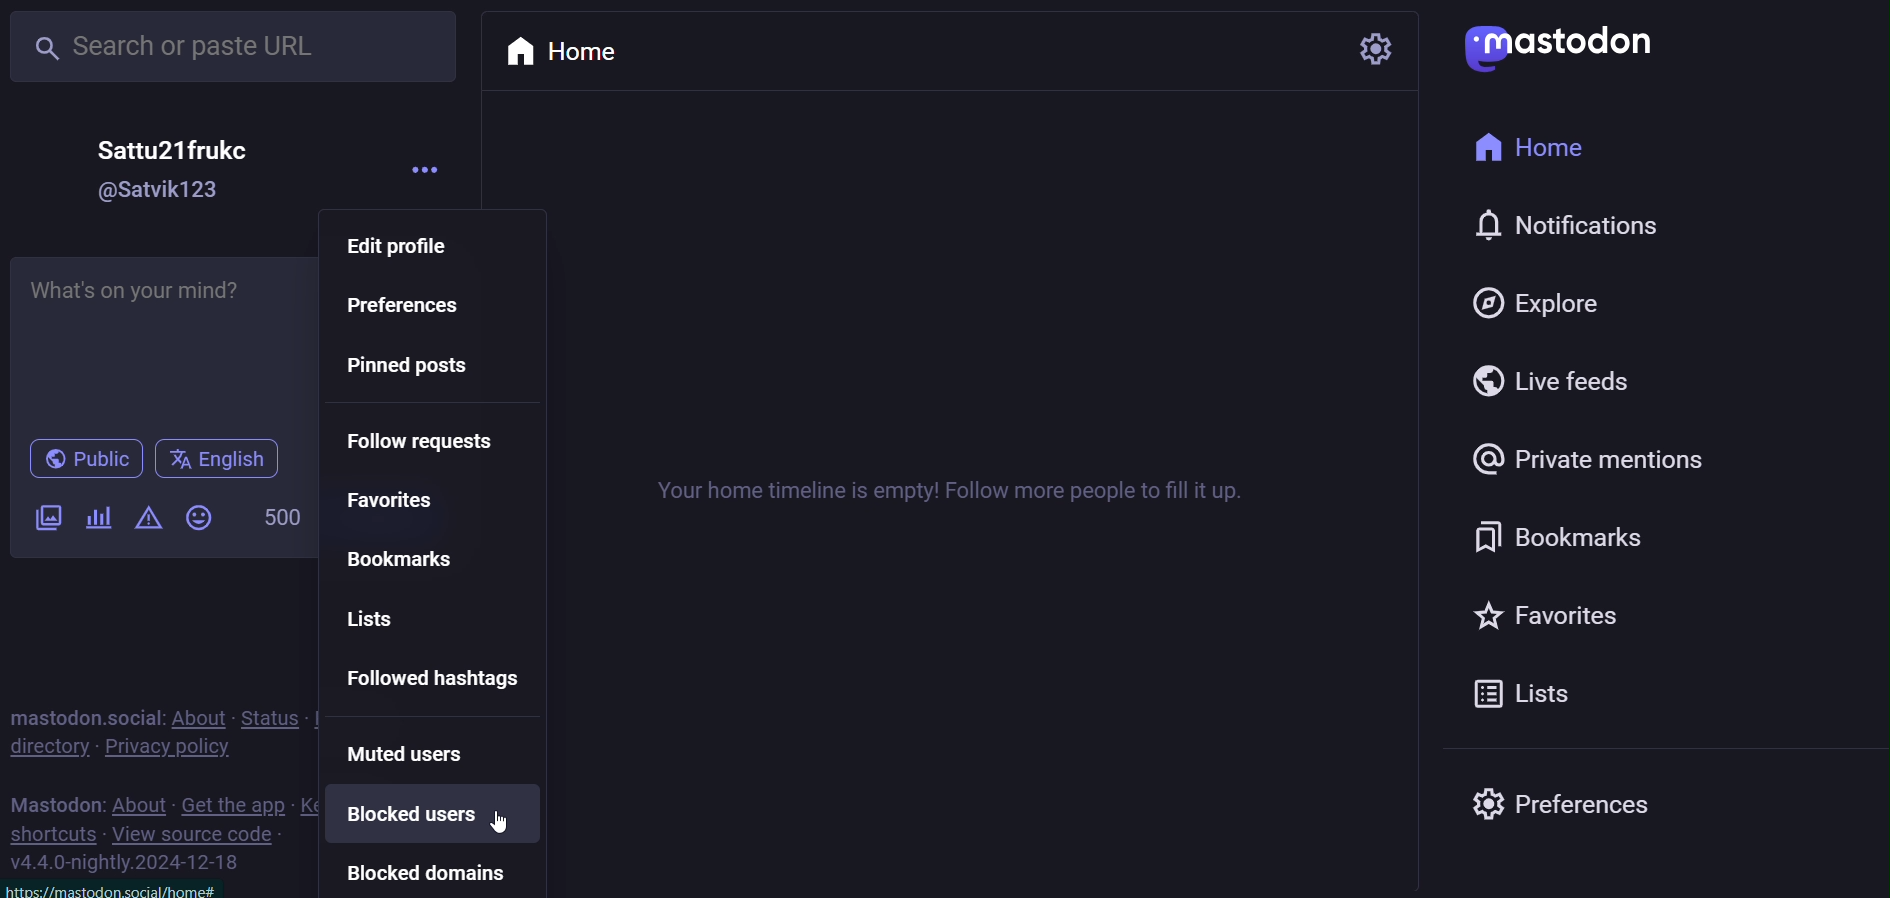  I want to click on preferences, so click(1567, 807).